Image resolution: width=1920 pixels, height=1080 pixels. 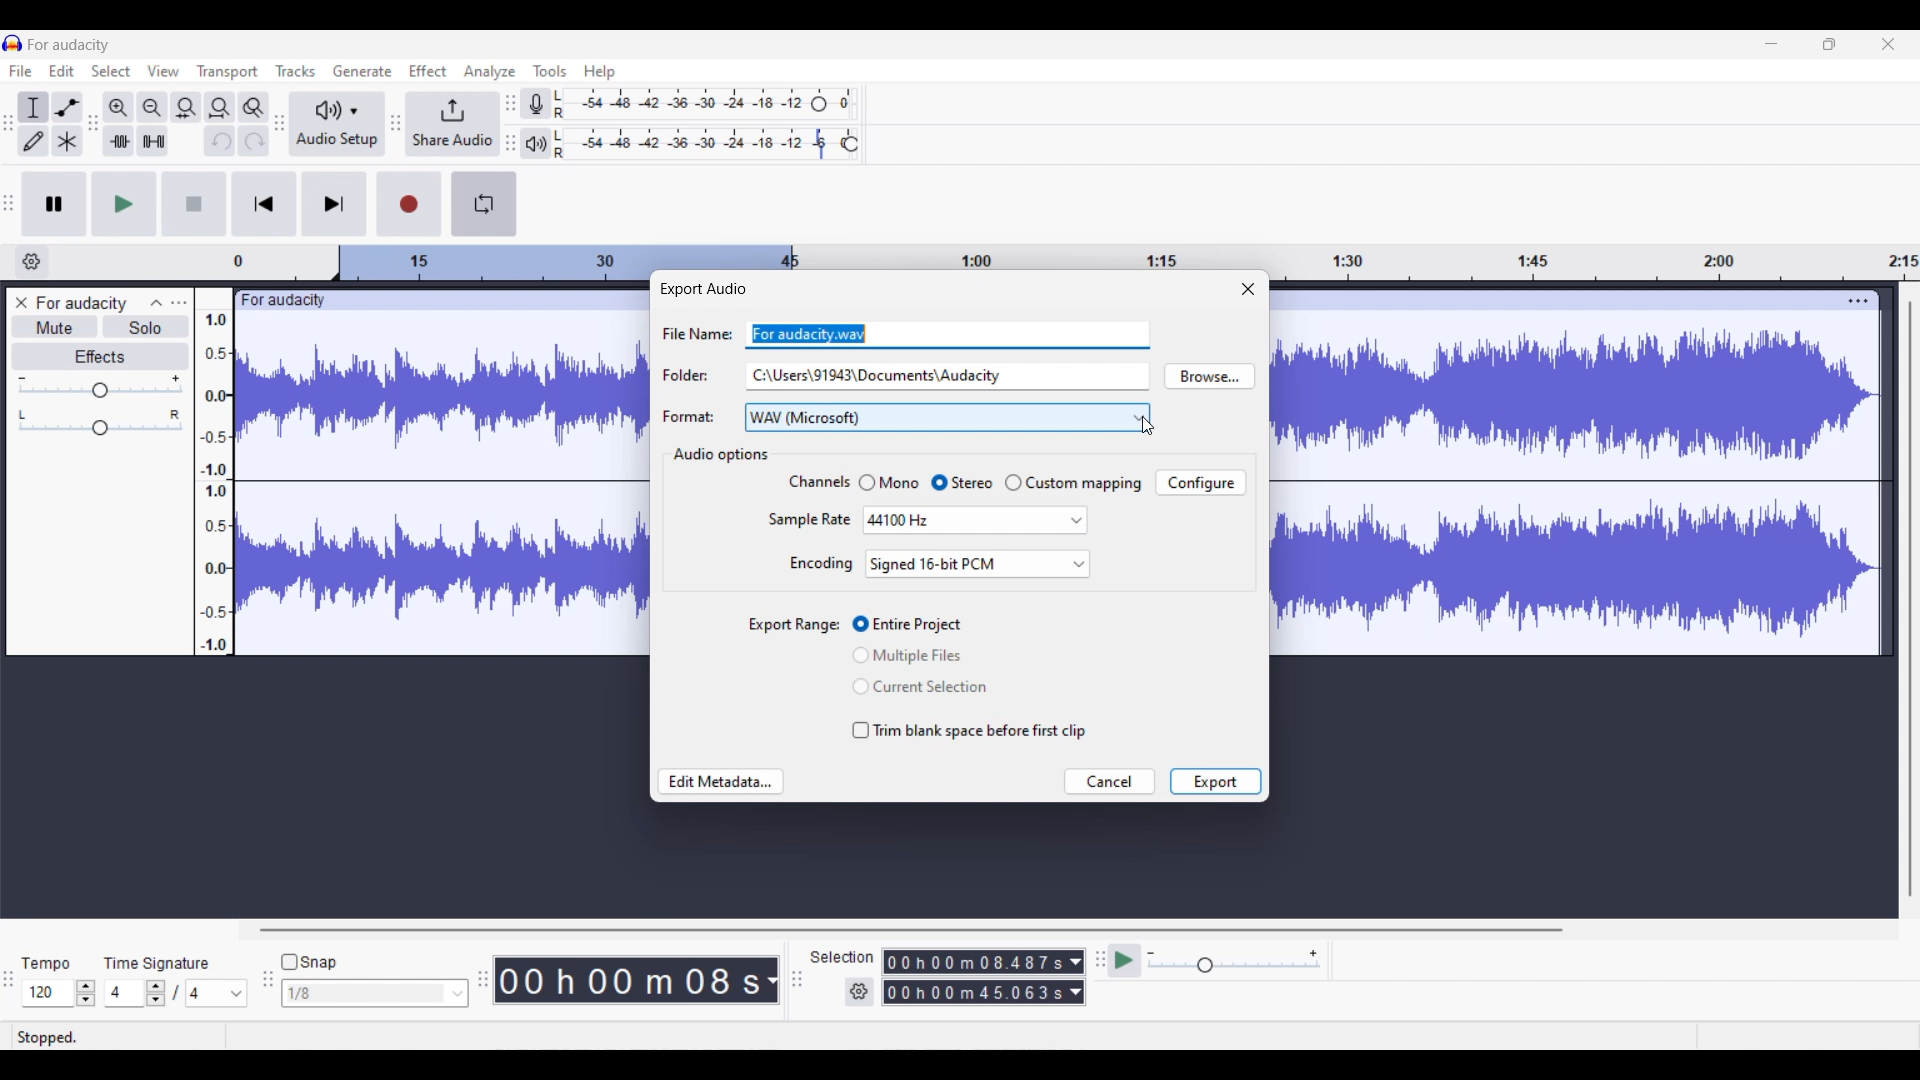 What do you see at coordinates (948, 333) in the screenshot?
I see `Text box for File Name` at bounding box center [948, 333].